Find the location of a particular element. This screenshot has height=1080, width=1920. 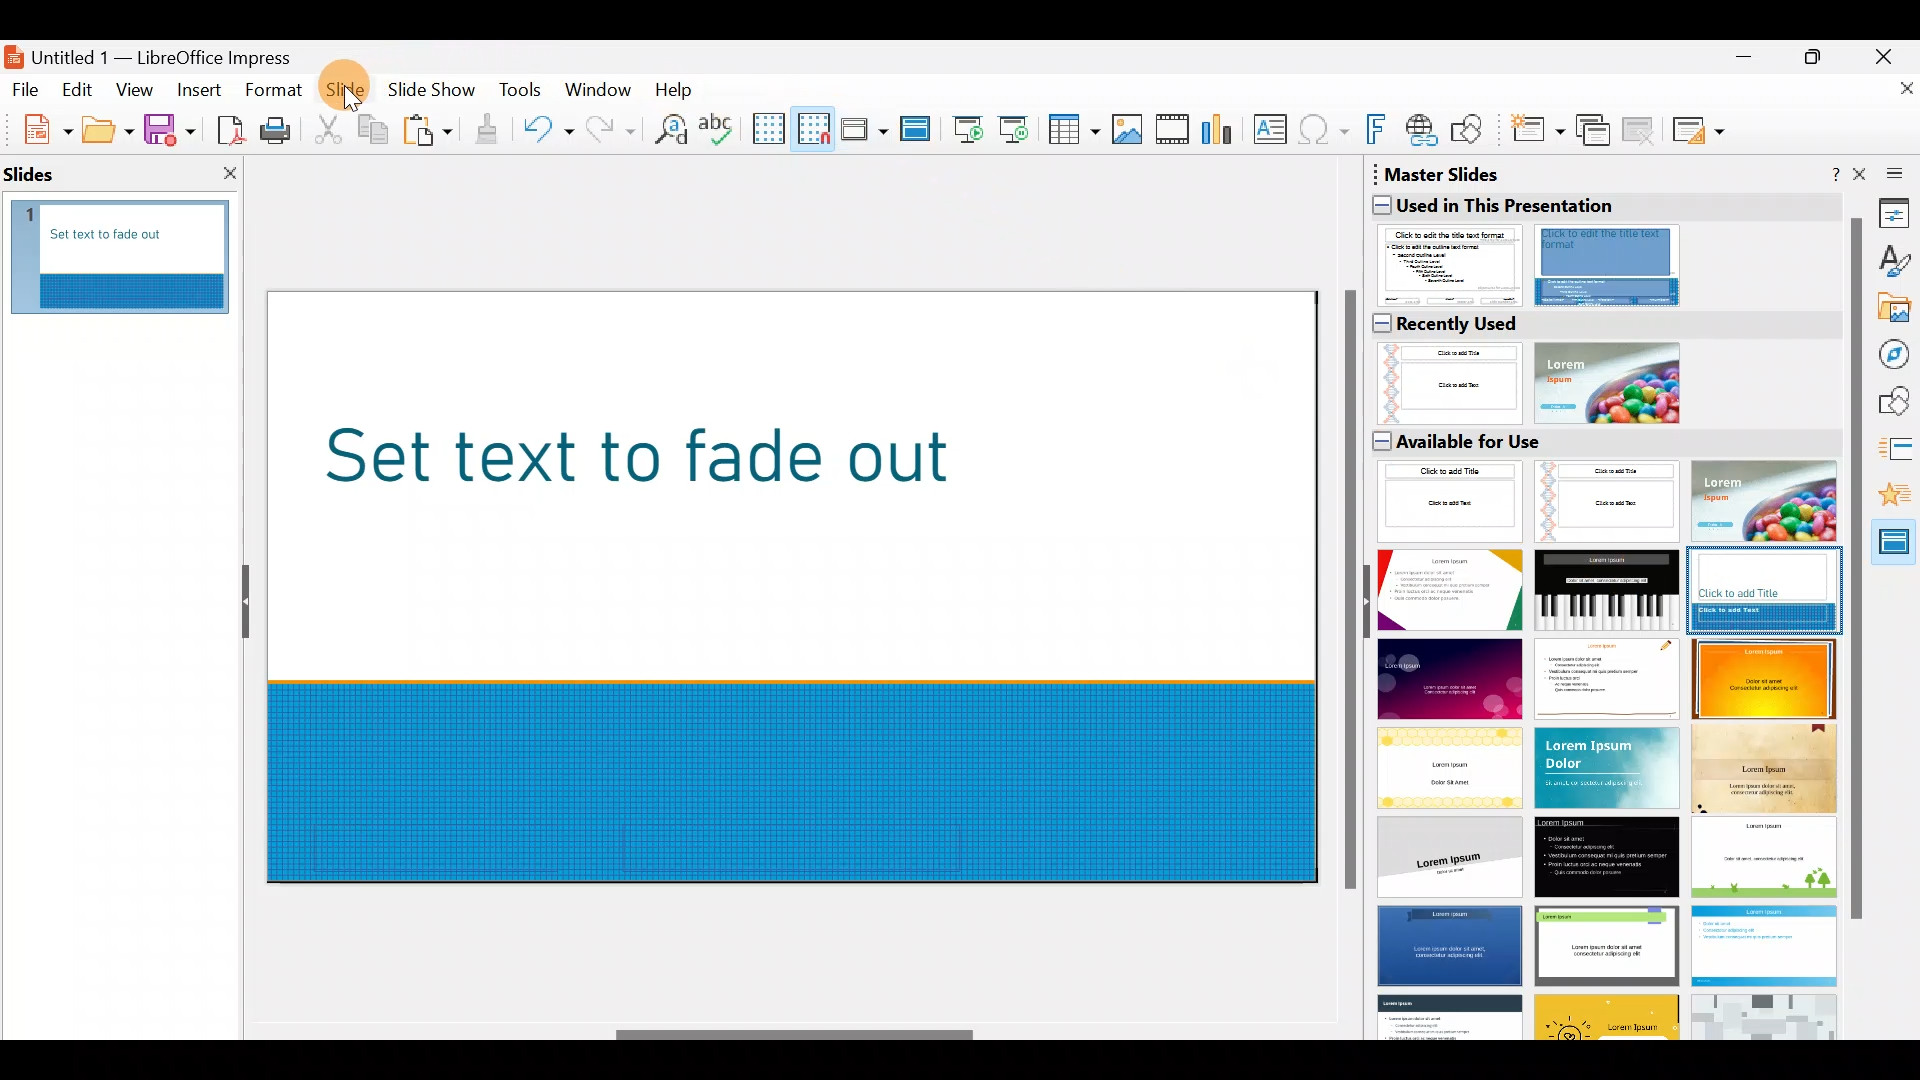

scroll bar is located at coordinates (1856, 570).